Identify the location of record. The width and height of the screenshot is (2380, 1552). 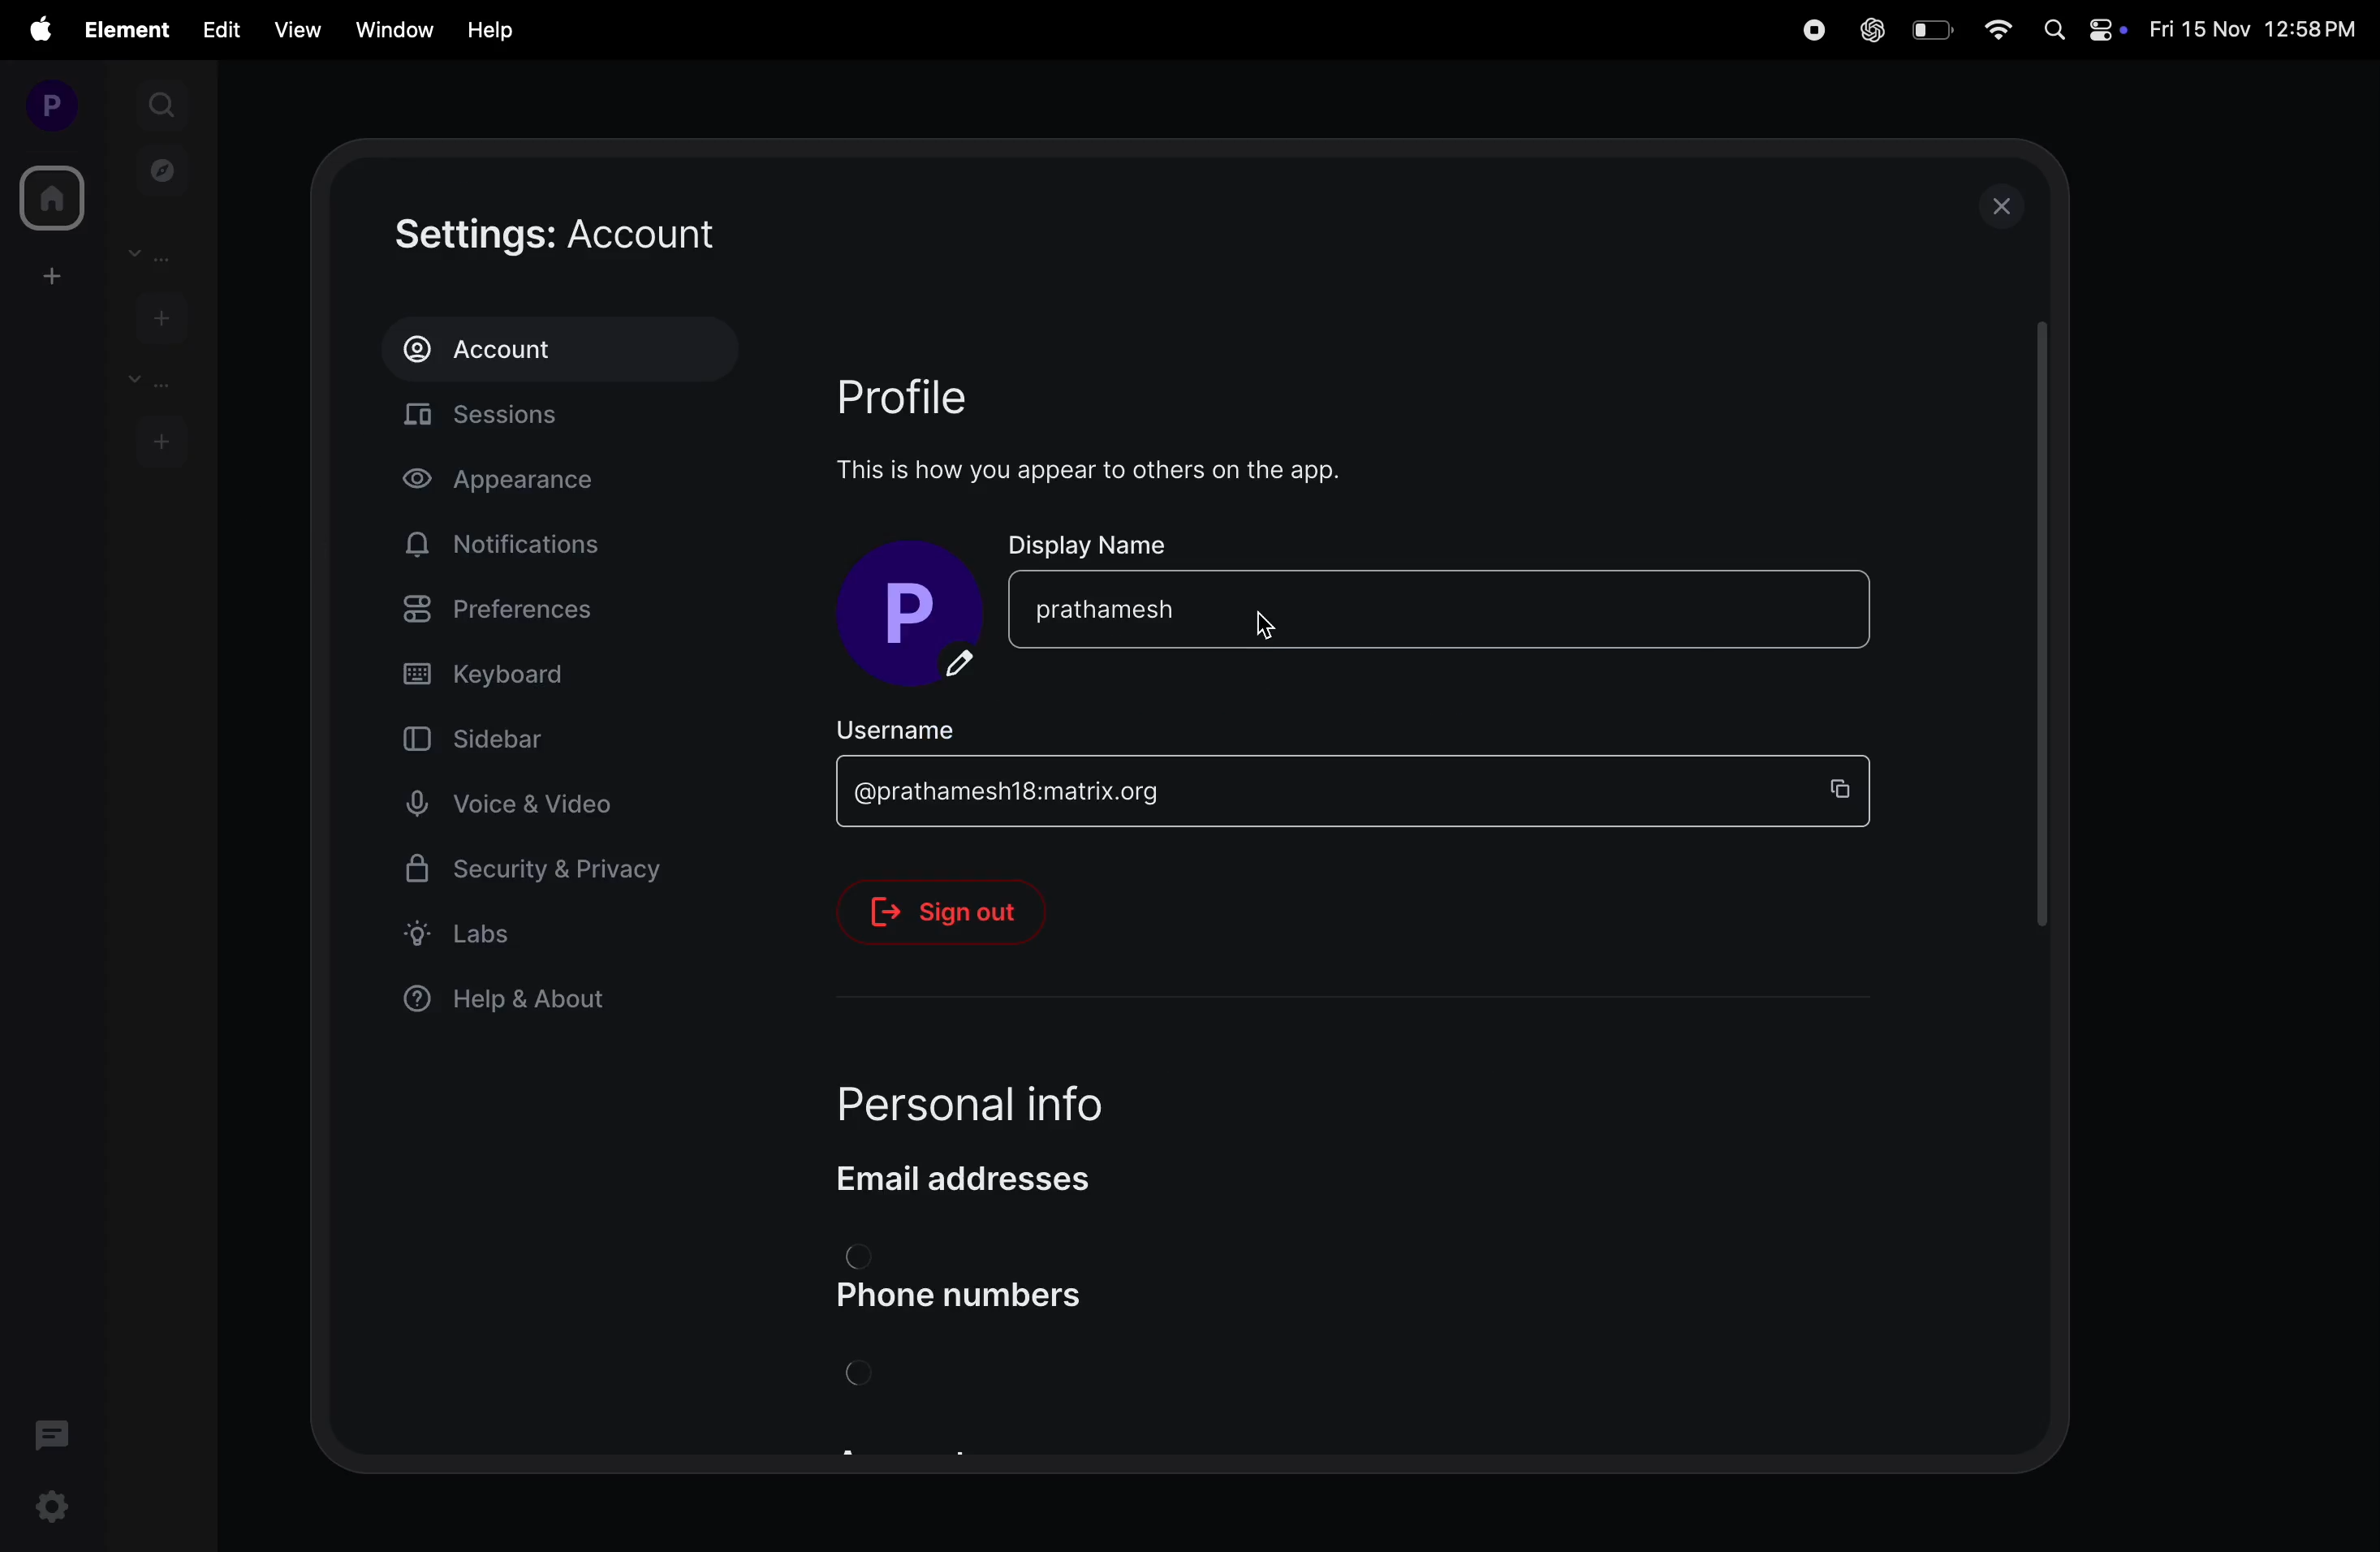
(1809, 30).